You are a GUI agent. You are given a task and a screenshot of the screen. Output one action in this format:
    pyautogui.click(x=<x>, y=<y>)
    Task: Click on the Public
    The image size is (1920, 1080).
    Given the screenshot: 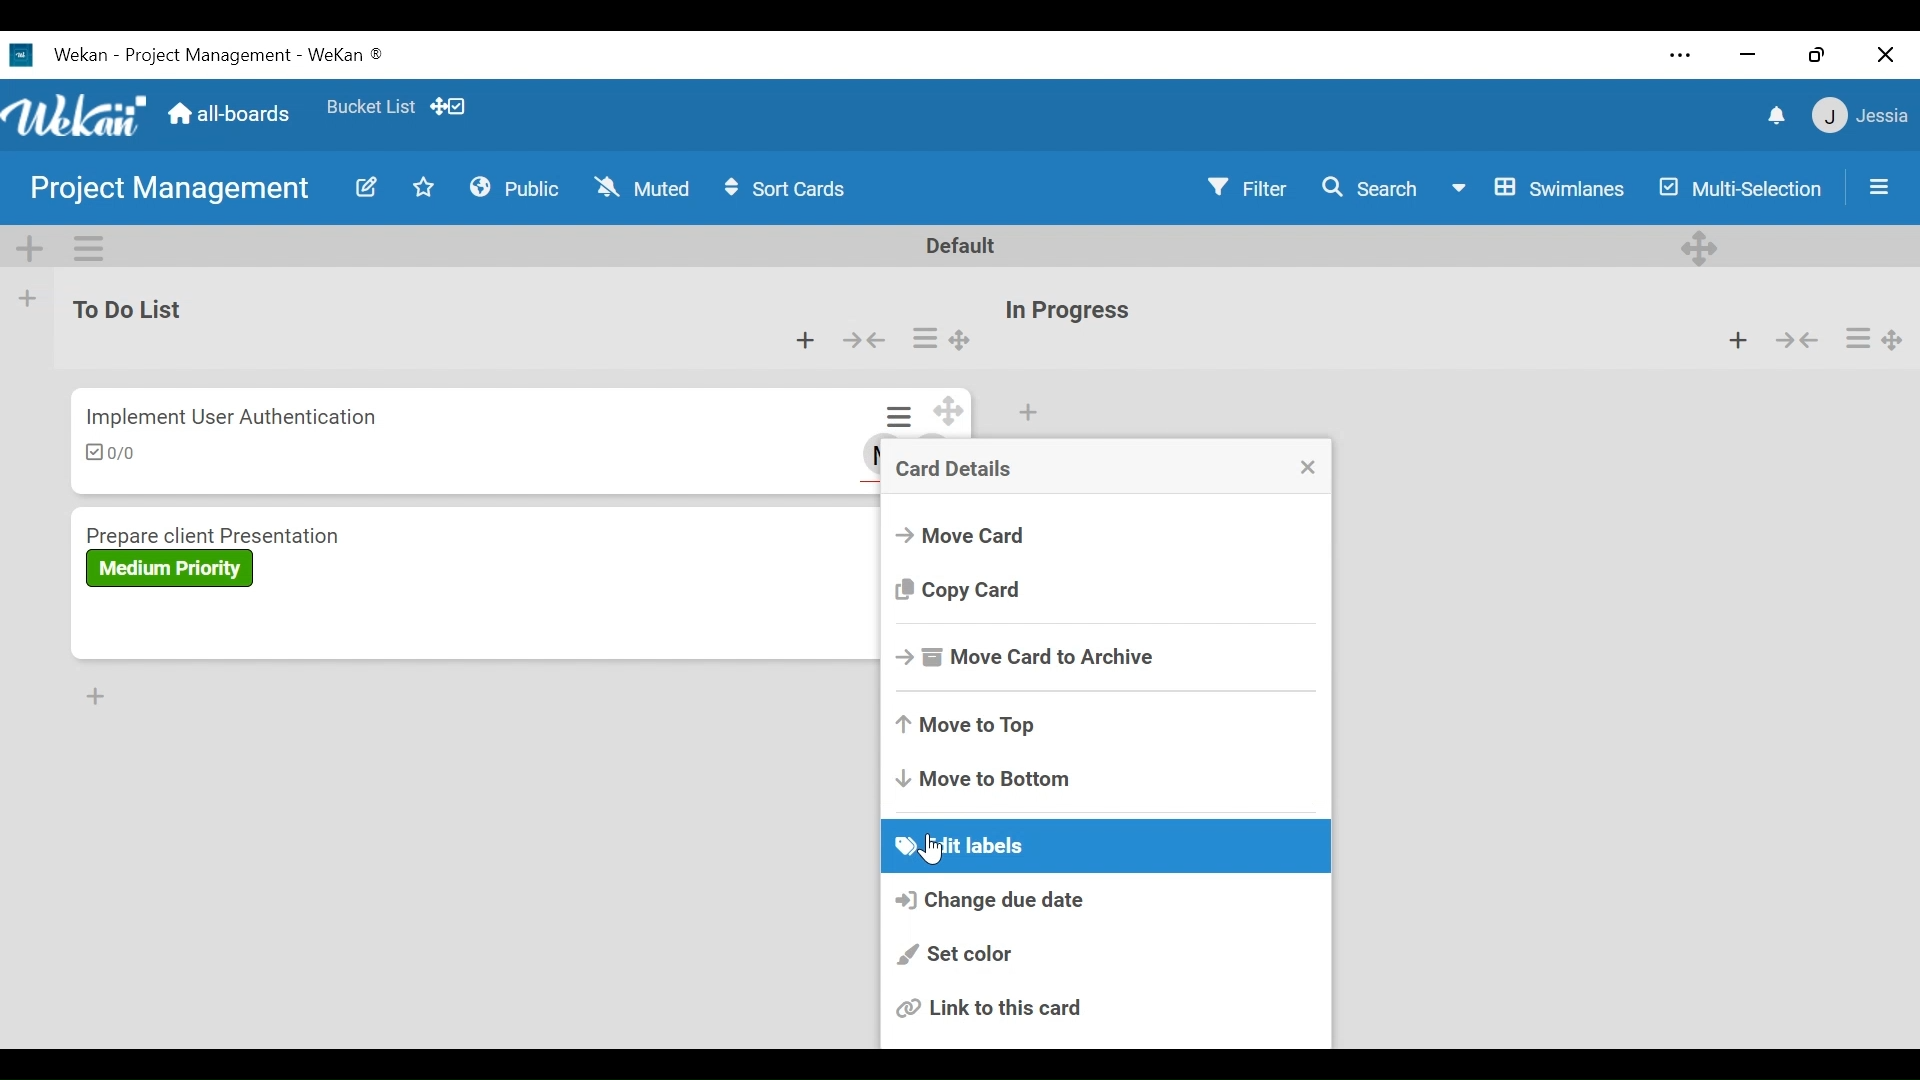 What is the action you would take?
    pyautogui.click(x=515, y=186)
    